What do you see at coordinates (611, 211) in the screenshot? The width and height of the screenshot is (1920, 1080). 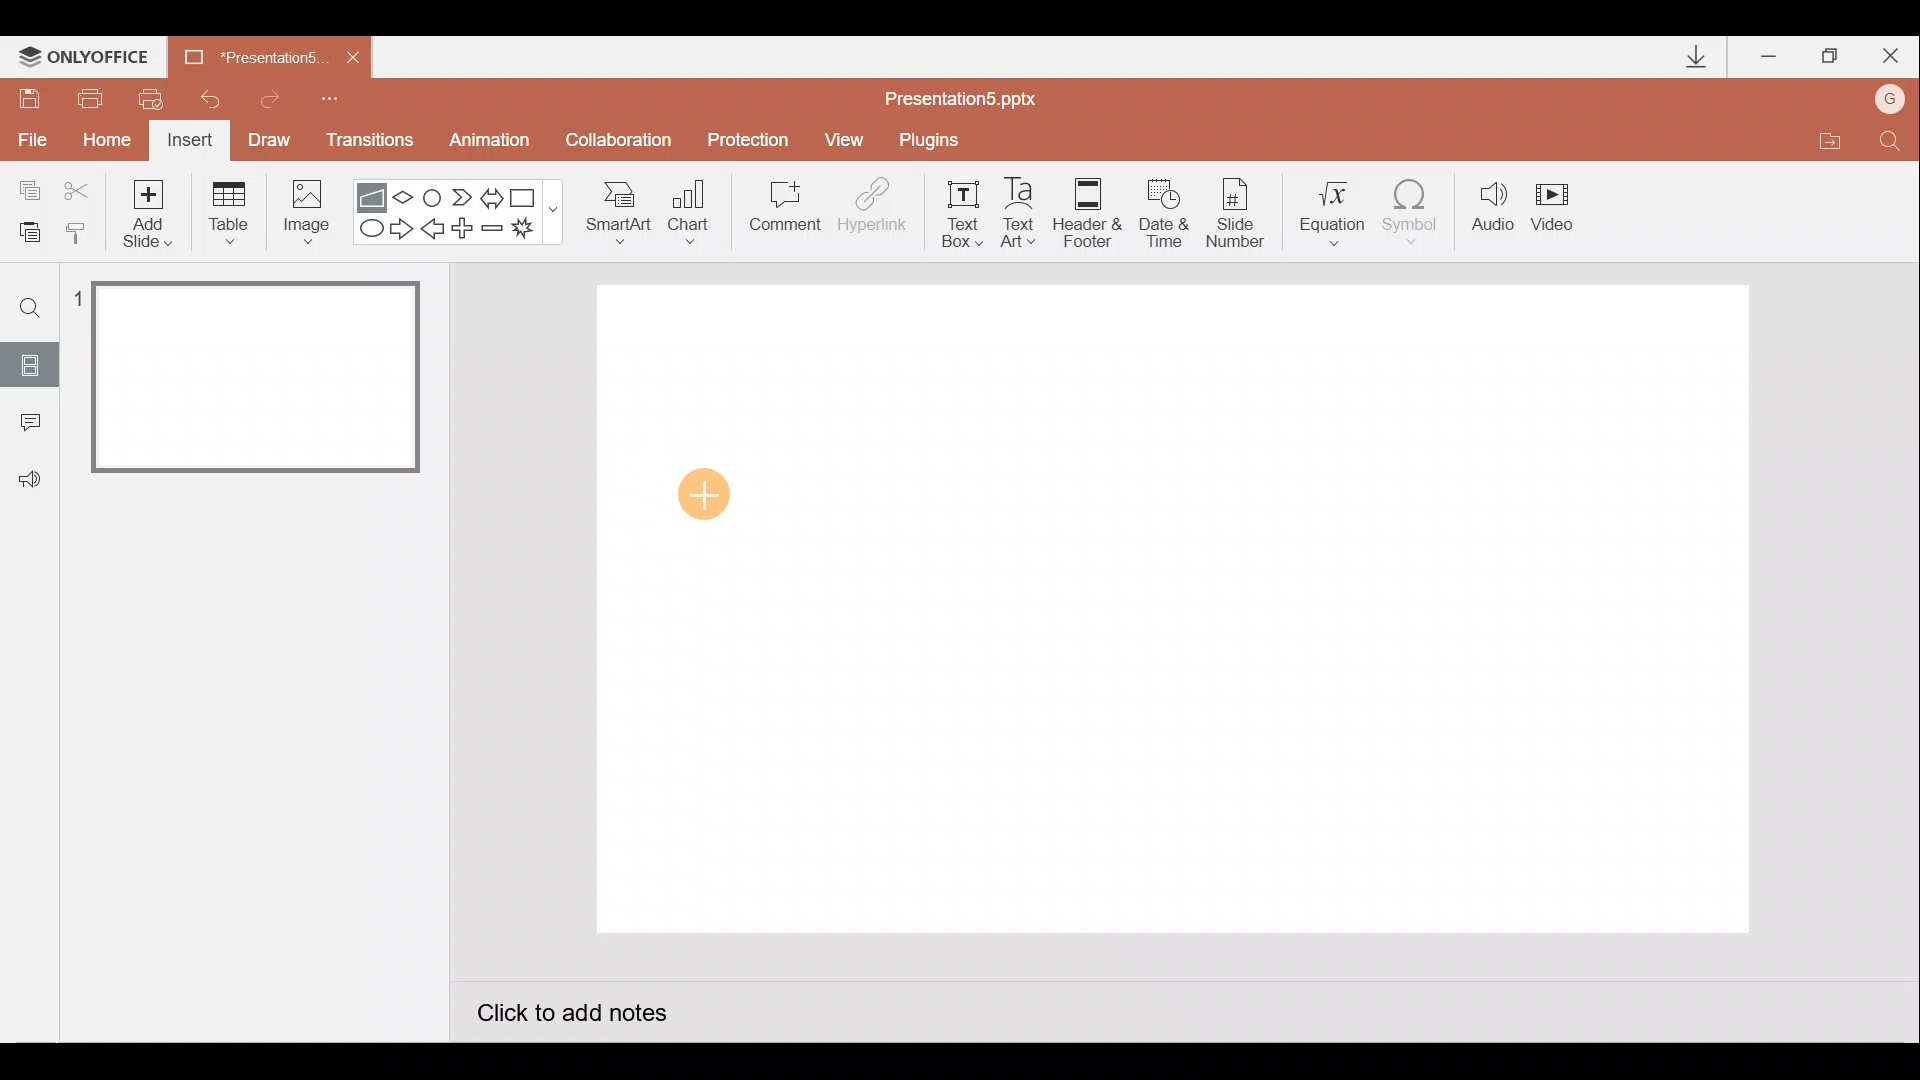 I see `SmartArt` at bounding box center [611, 211].